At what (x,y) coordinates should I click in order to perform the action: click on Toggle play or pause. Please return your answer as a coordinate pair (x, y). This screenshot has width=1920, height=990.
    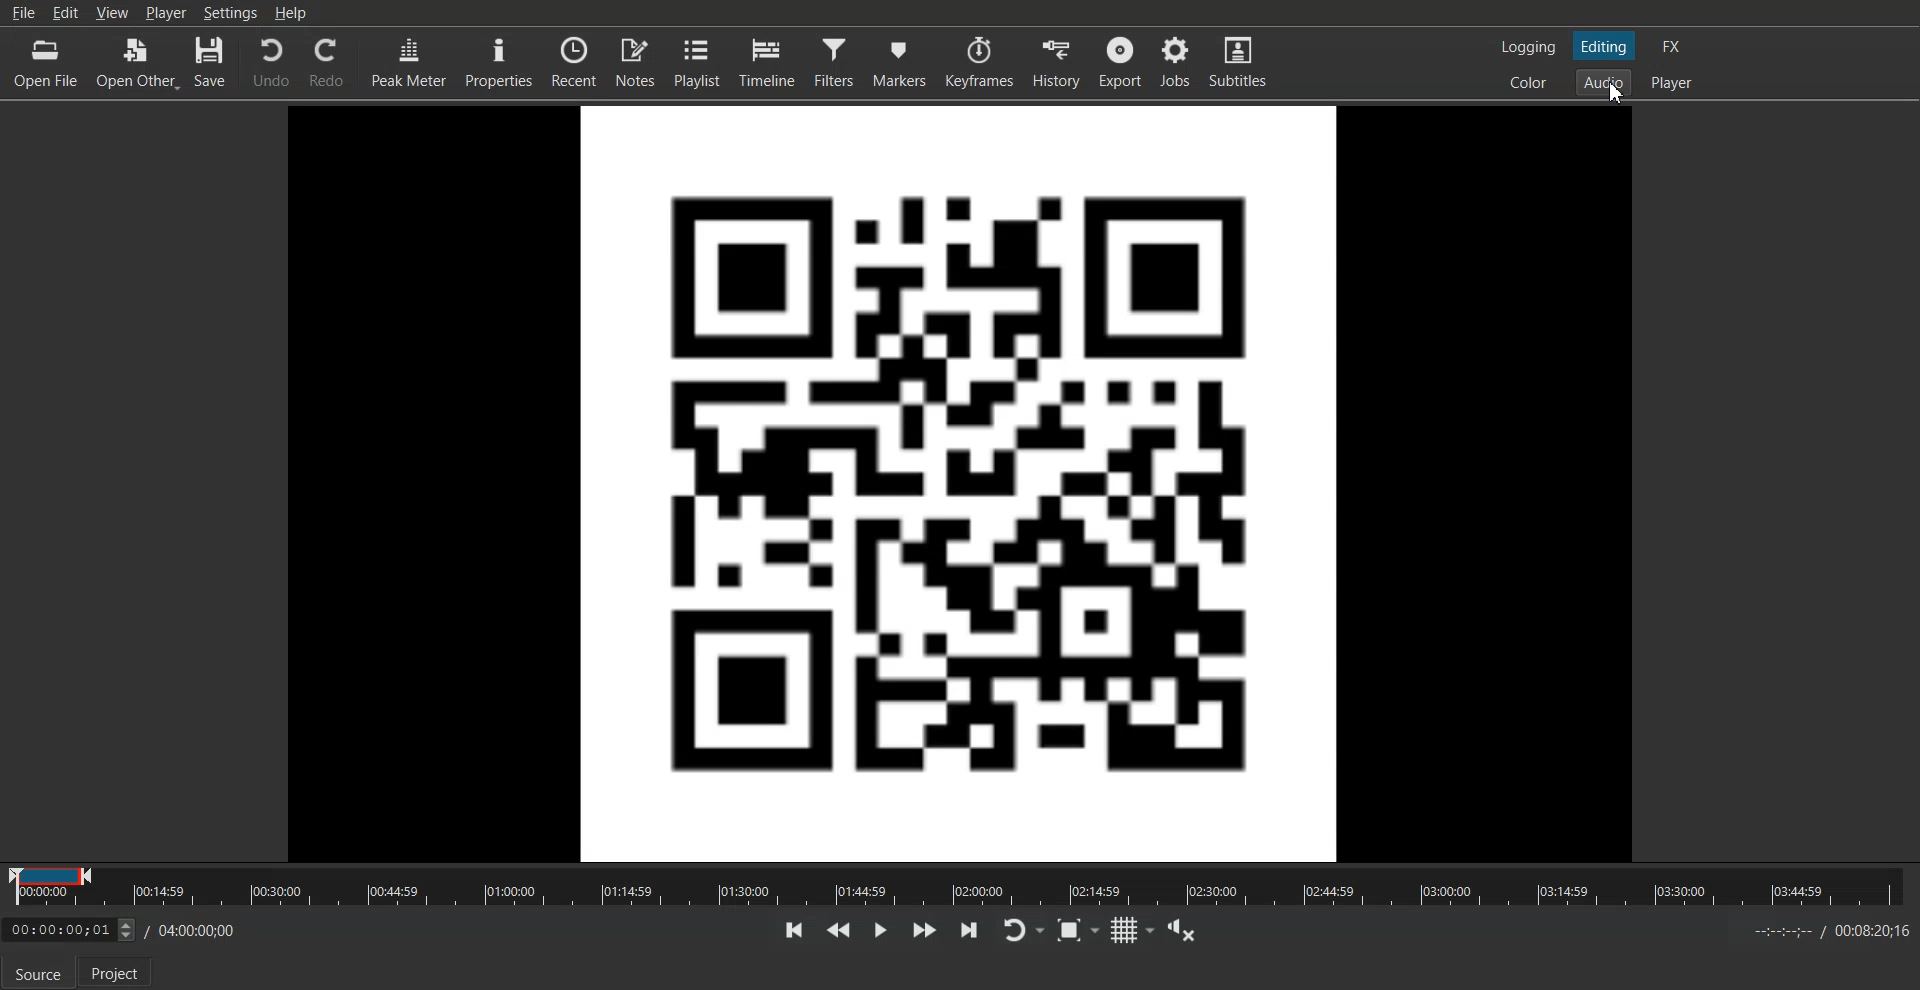
    Looking at the image, I should click on (881, 929).